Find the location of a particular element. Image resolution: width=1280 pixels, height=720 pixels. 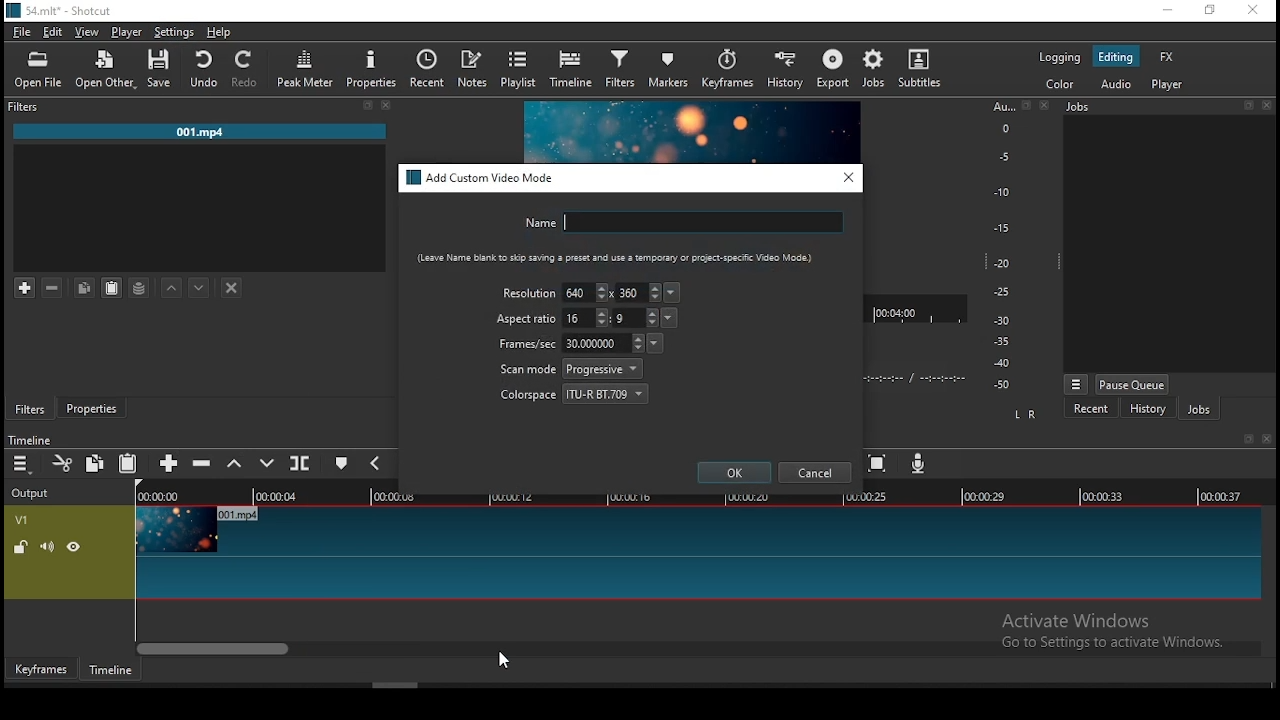

001.mp4 is located at coordinates (200, 133).